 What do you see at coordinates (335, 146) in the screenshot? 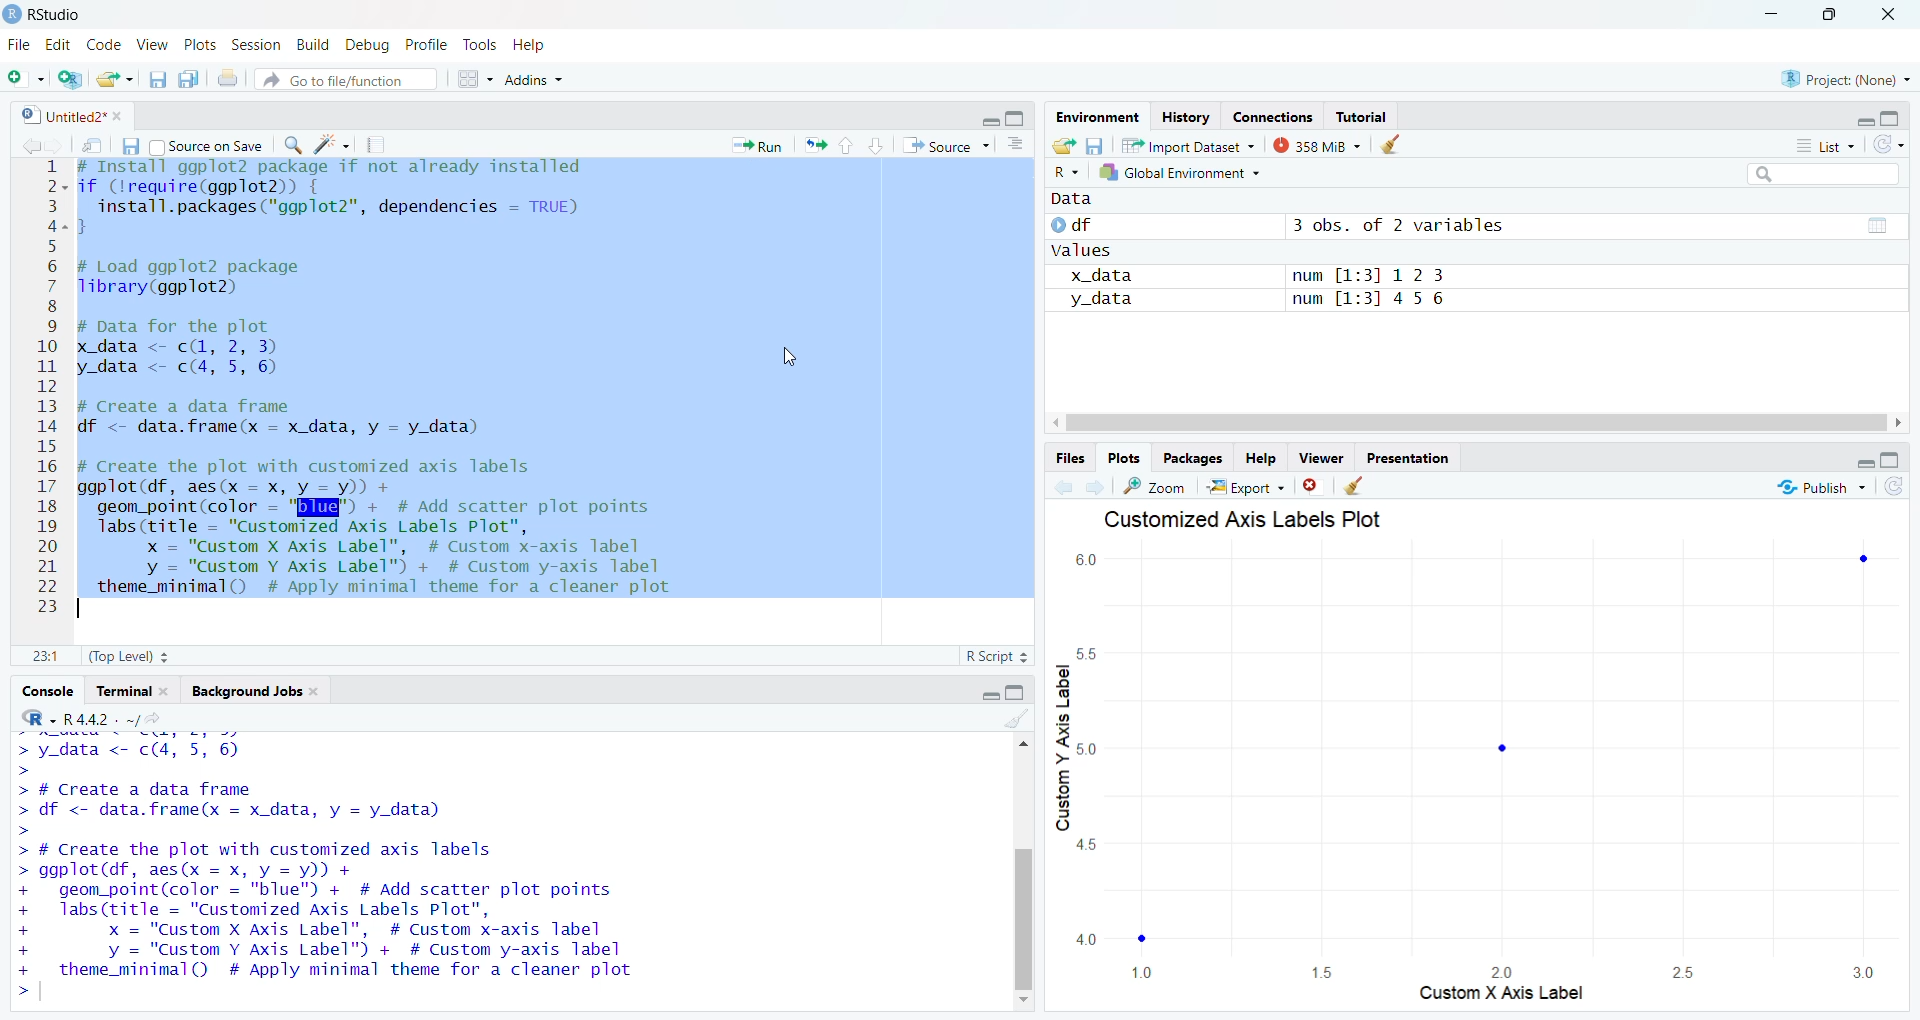
I see `spark` at bounding box center [335, 146].